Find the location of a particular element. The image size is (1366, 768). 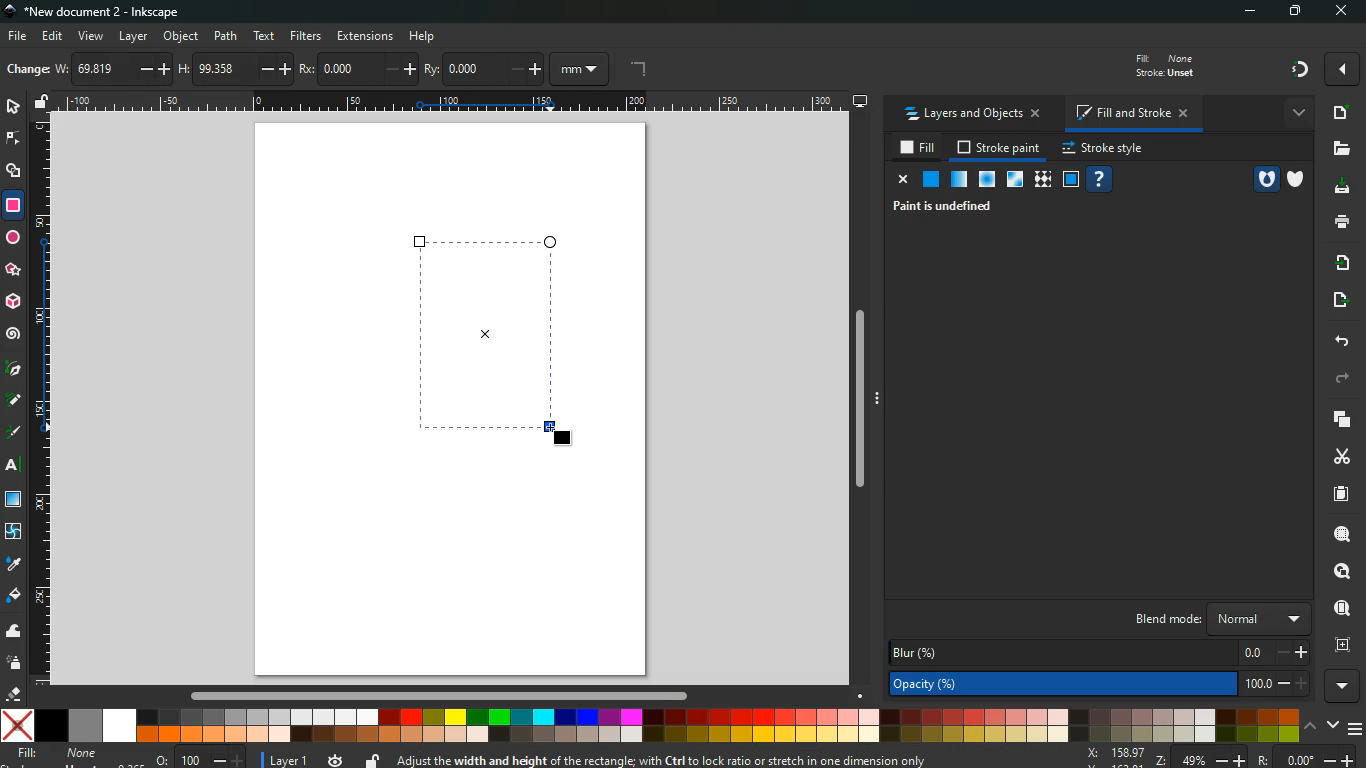

zoom is located at coordinates (1223, 757).